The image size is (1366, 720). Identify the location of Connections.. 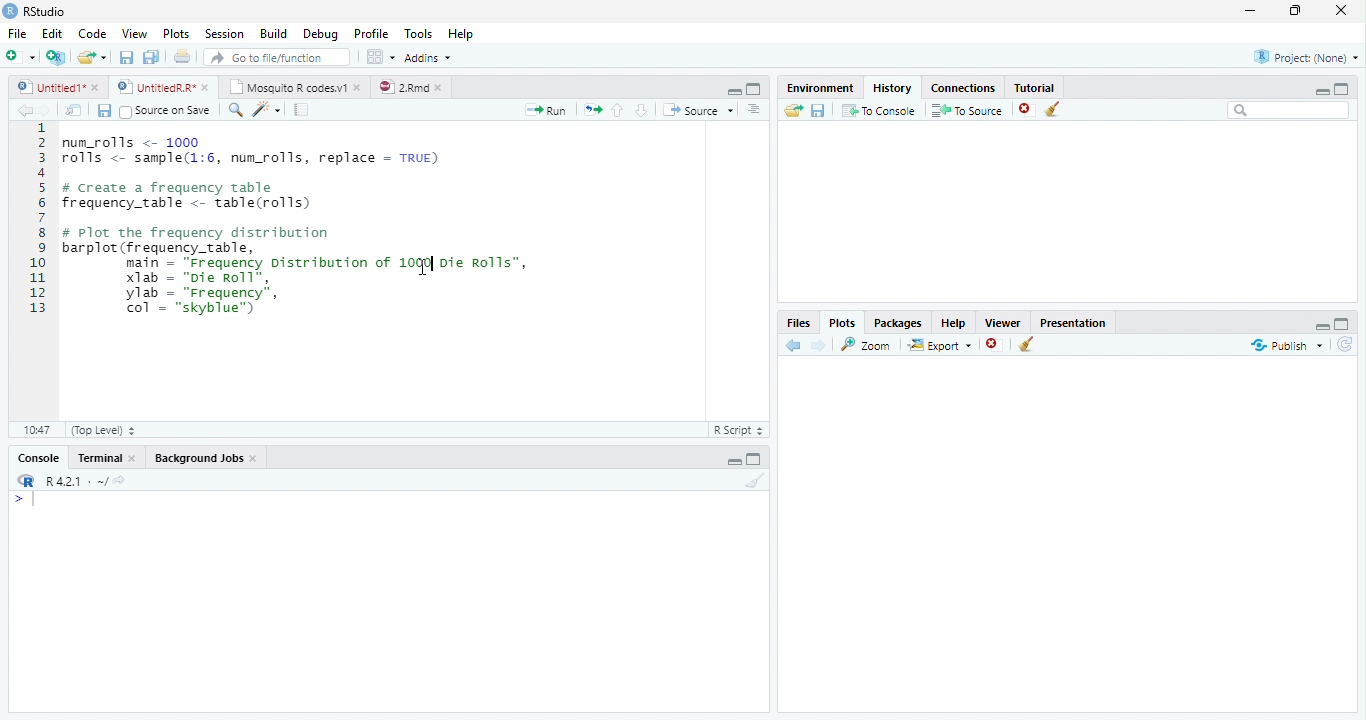
(963, 87).